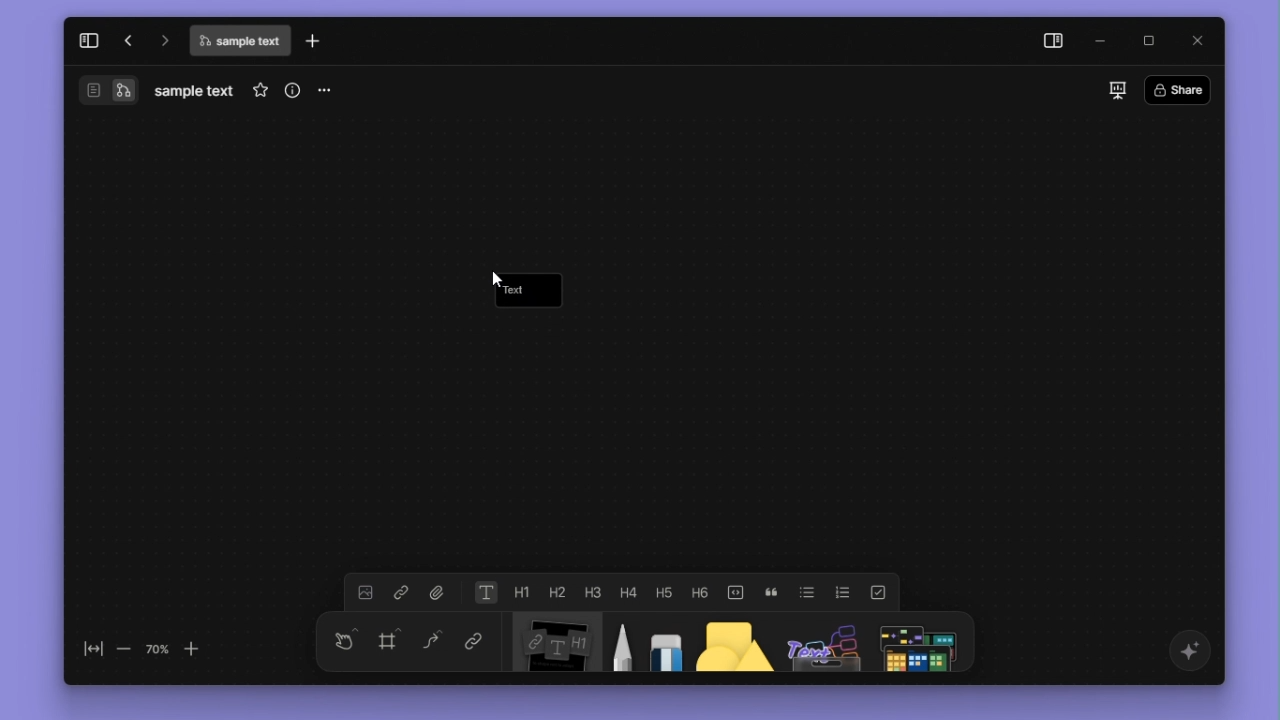 The image size is (1280, 720). What do you see at coordinates (1194, 40) in the screenshot?
I see `close` at bounding box center [1194, 40].